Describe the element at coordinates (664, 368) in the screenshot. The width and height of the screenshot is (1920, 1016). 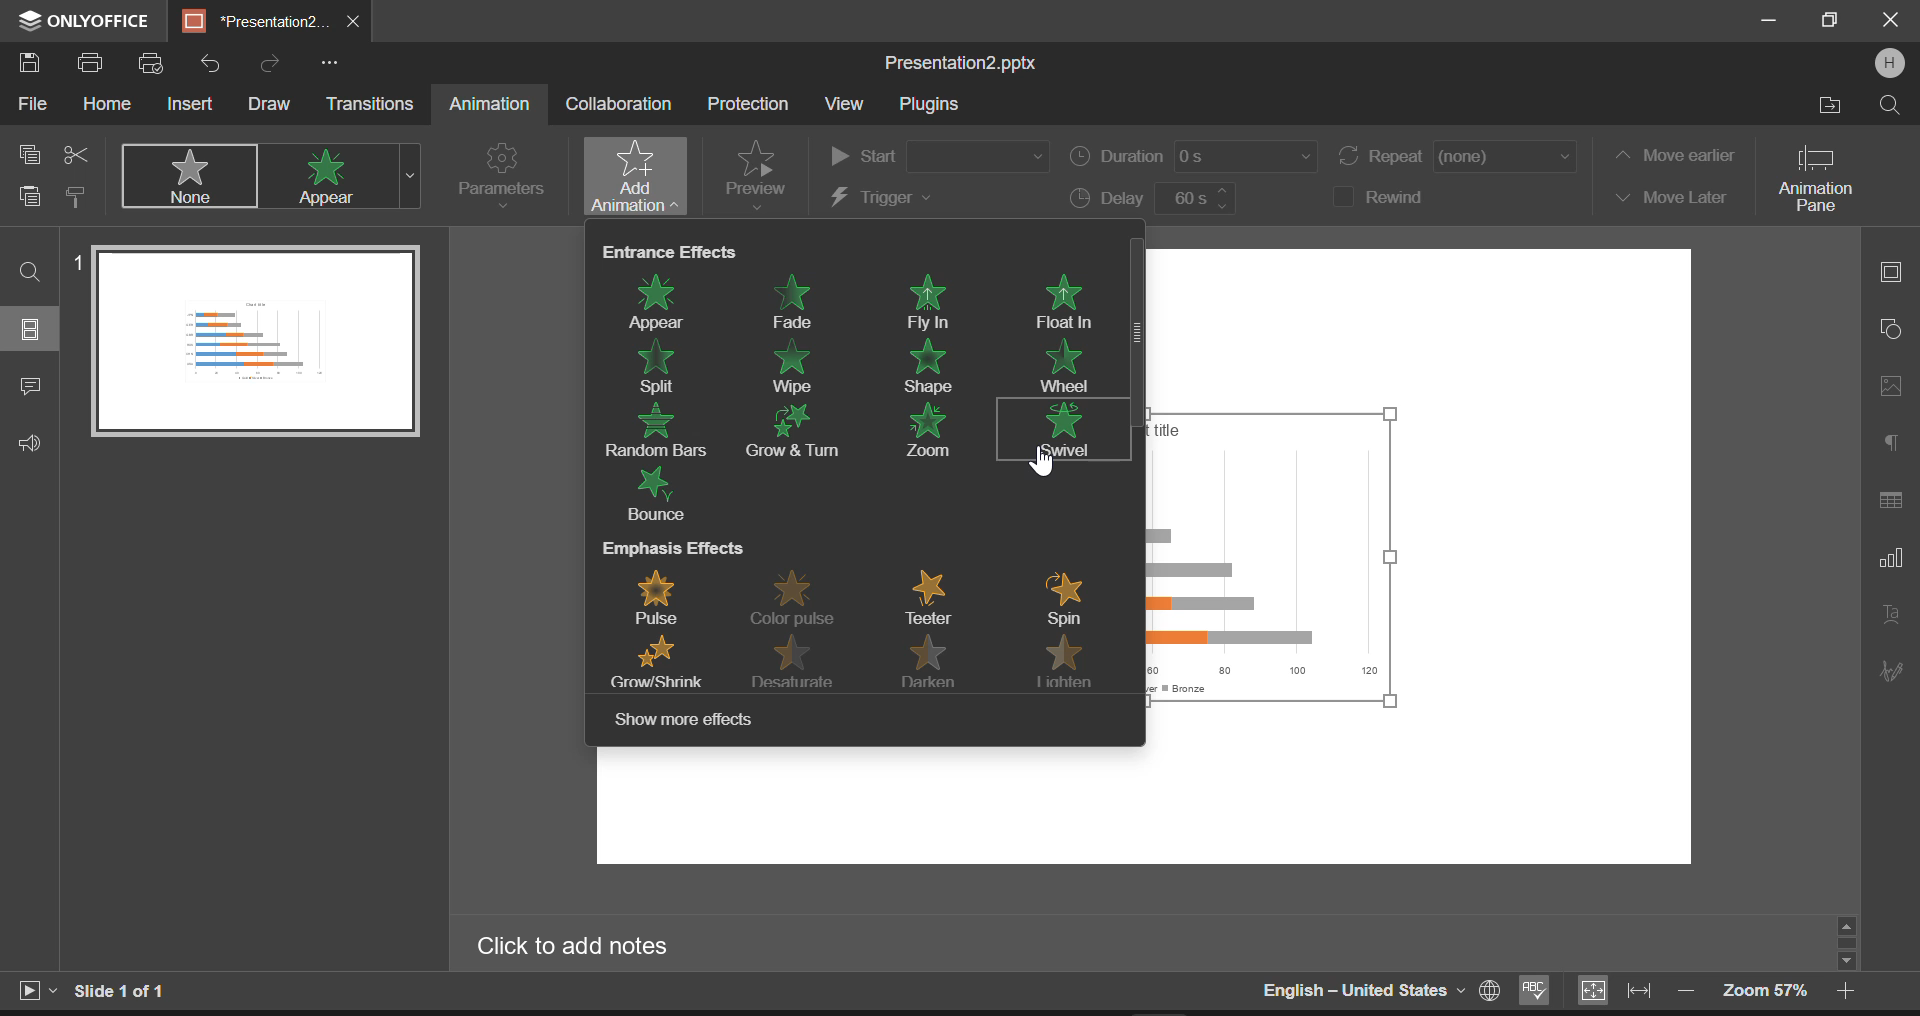
I see `Split` at that location.